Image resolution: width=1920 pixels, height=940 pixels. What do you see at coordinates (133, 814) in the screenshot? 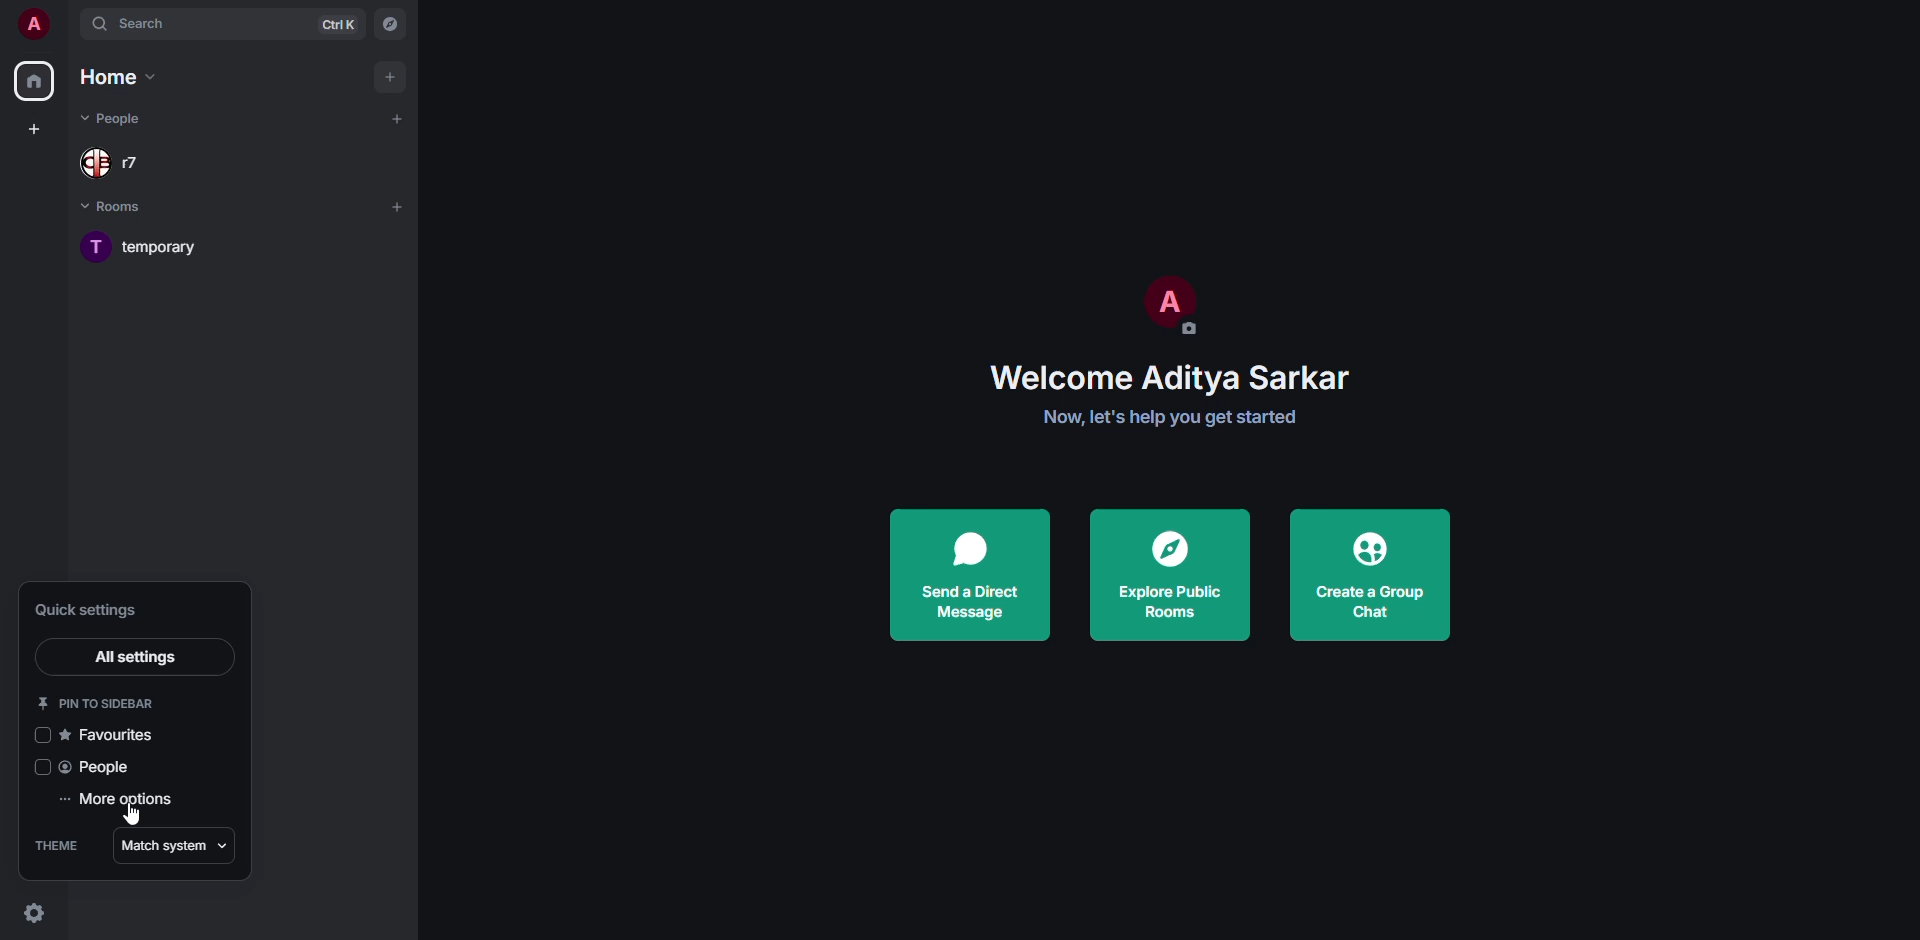
I see `cursor` at bounding box center [133, 814].